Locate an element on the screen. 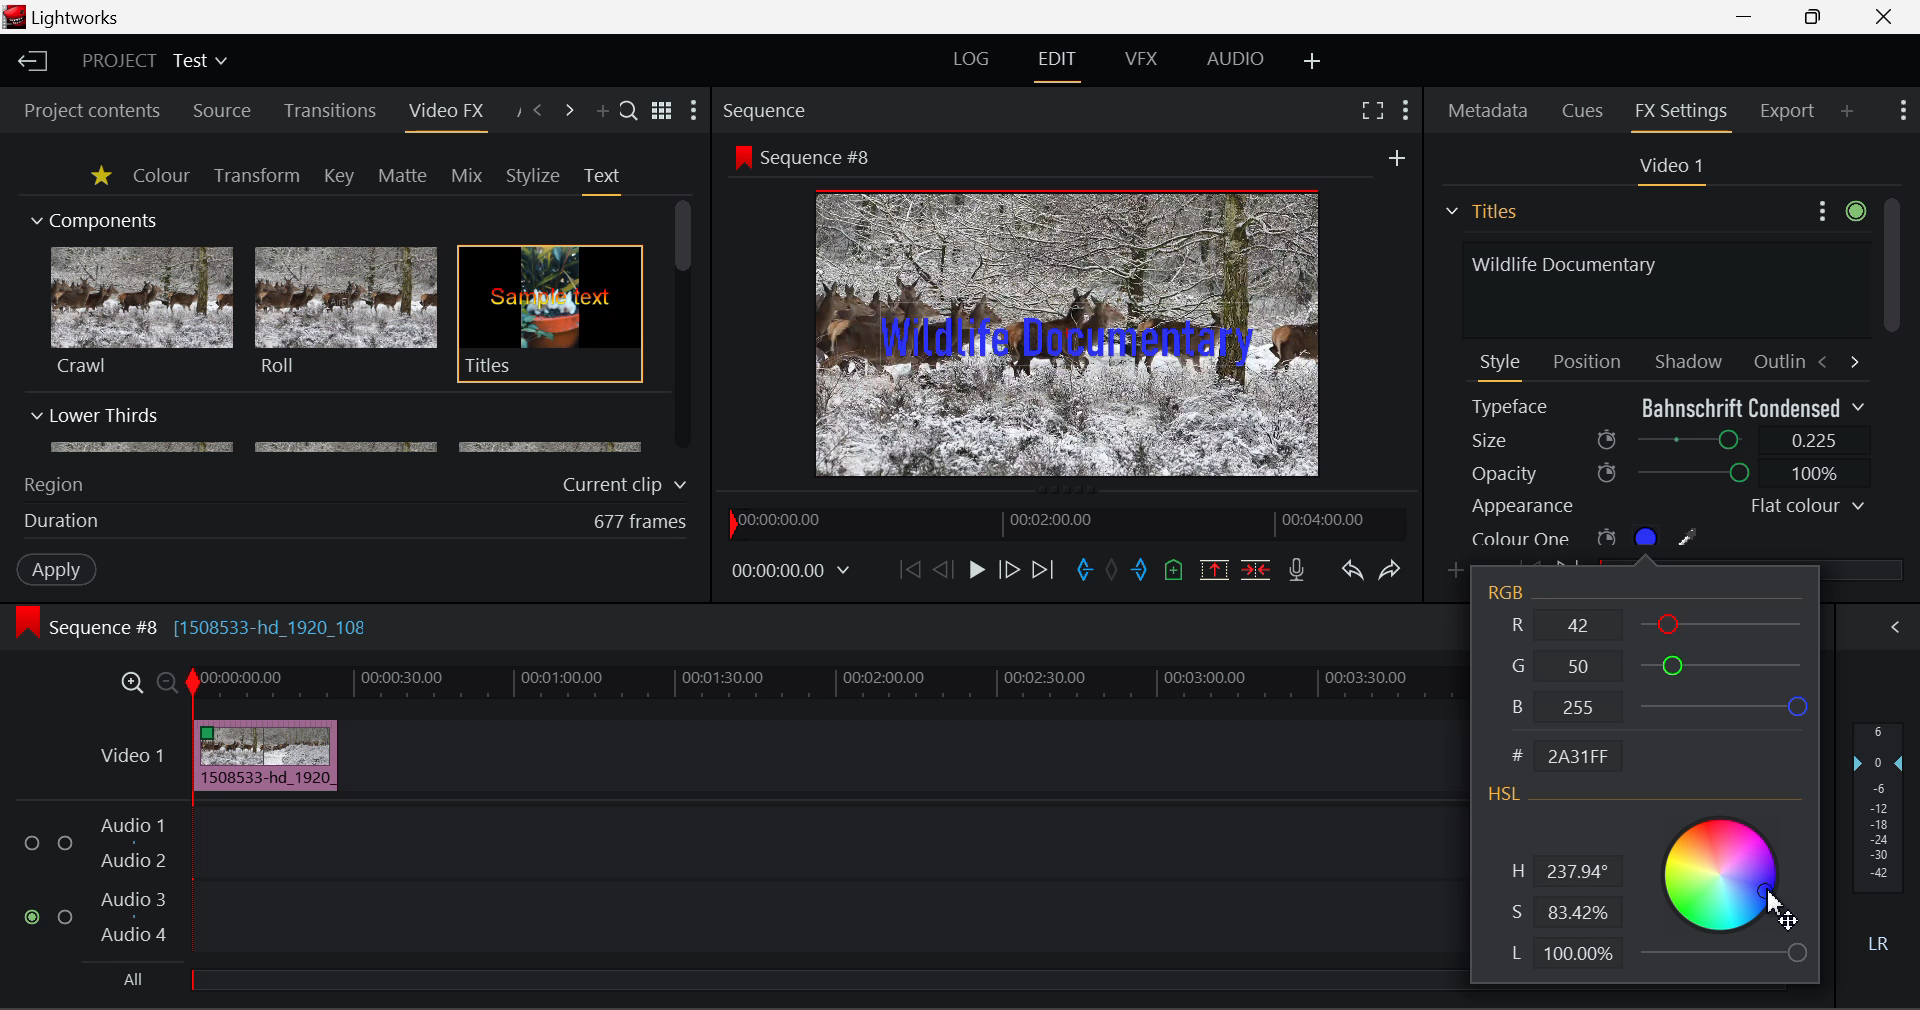  Audio 2 is located at coordinates (134, 861).